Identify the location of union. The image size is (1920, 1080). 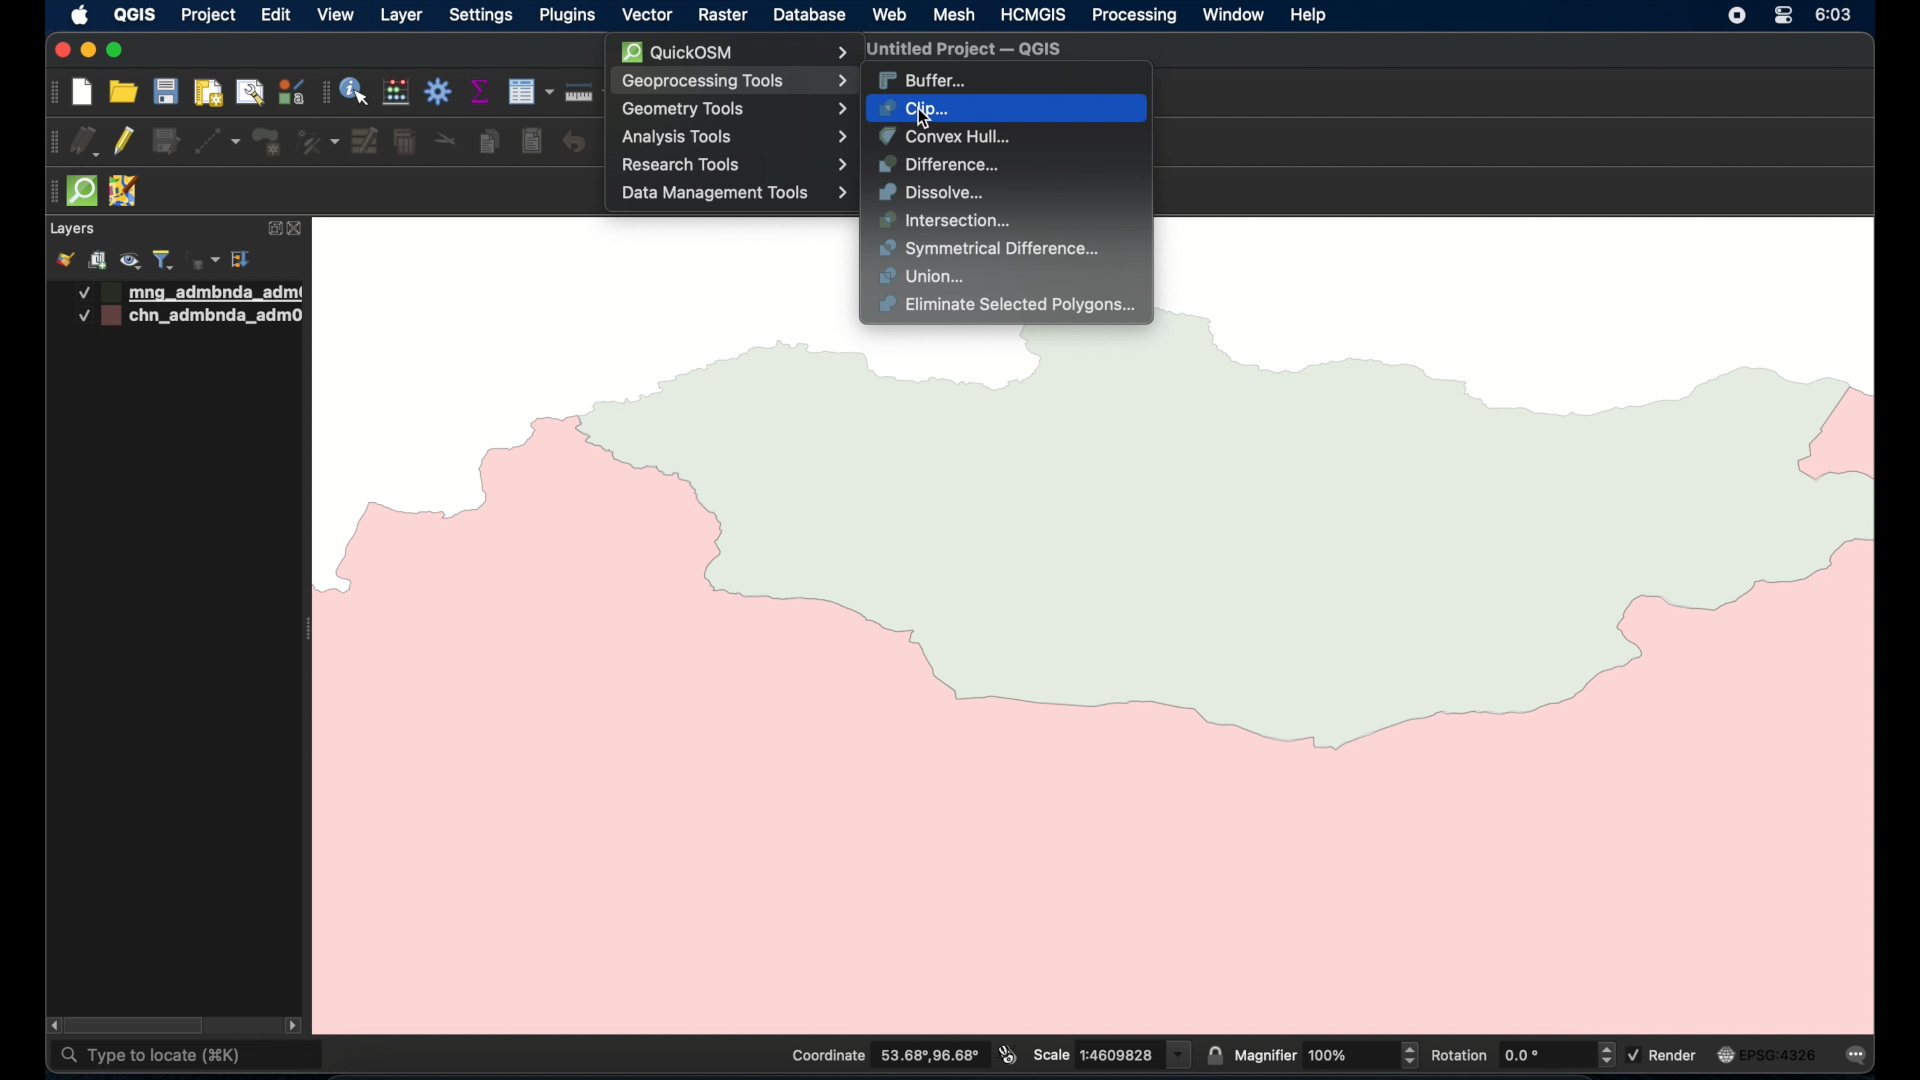
(924, 277).